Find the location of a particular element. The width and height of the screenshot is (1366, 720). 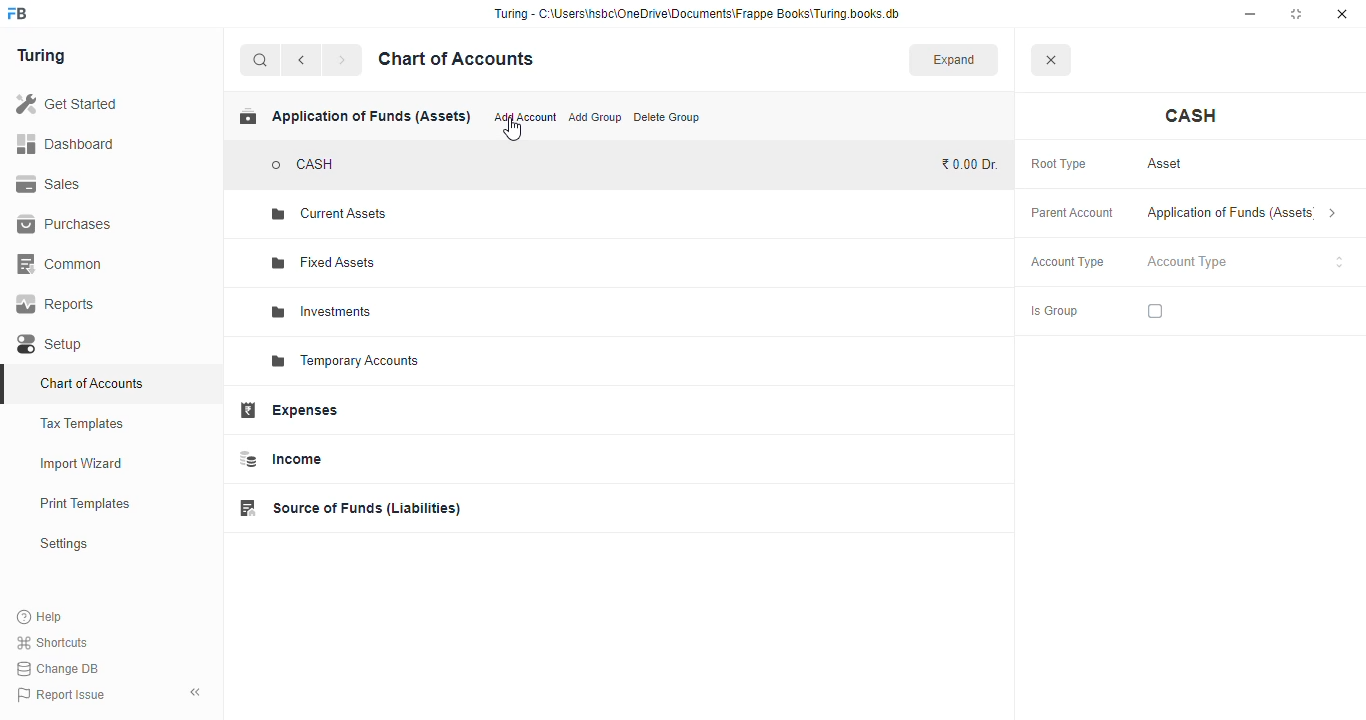

chart of accounts is located at coordinates (456, 59).